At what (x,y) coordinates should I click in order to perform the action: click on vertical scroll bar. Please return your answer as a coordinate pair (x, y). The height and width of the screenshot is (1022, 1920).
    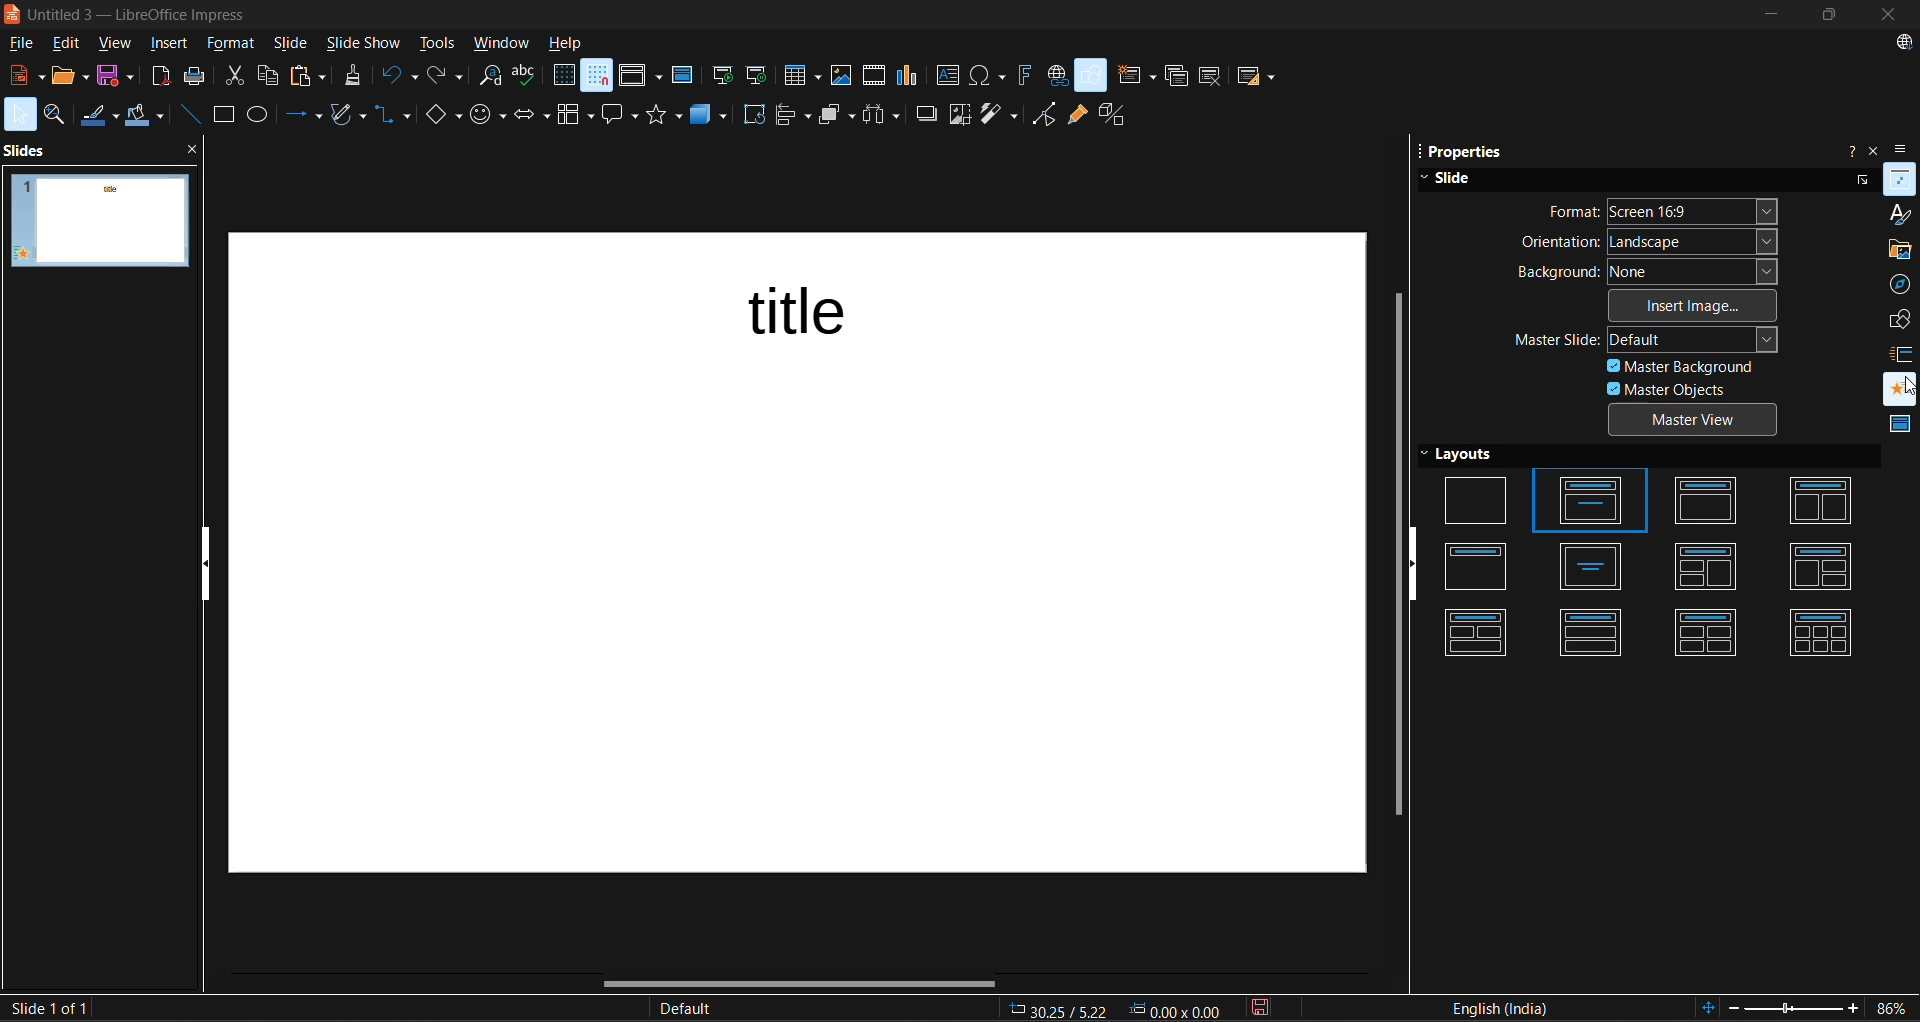
    Looking at the image, I should click on (1399, 545).